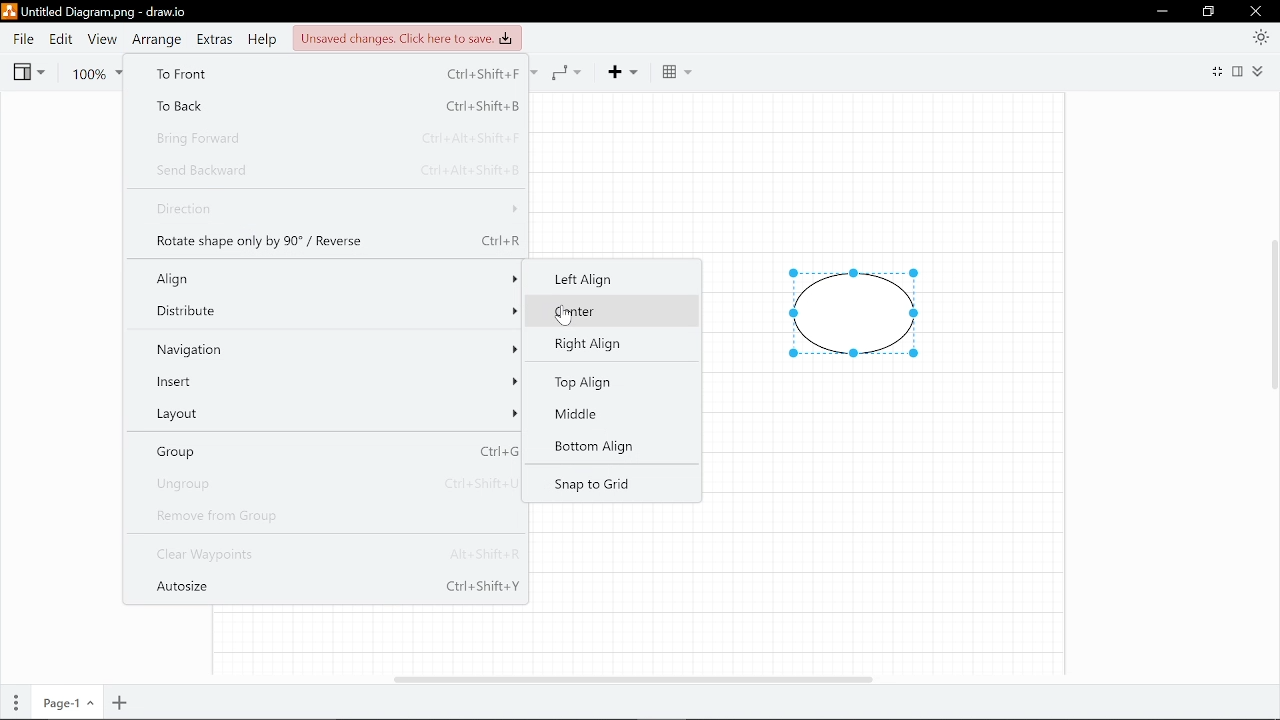 This screenshot has width=1280, height=720. Describe the element at coordinates (330, 137) in the screenshot. I see `Bring Forward` at that location.